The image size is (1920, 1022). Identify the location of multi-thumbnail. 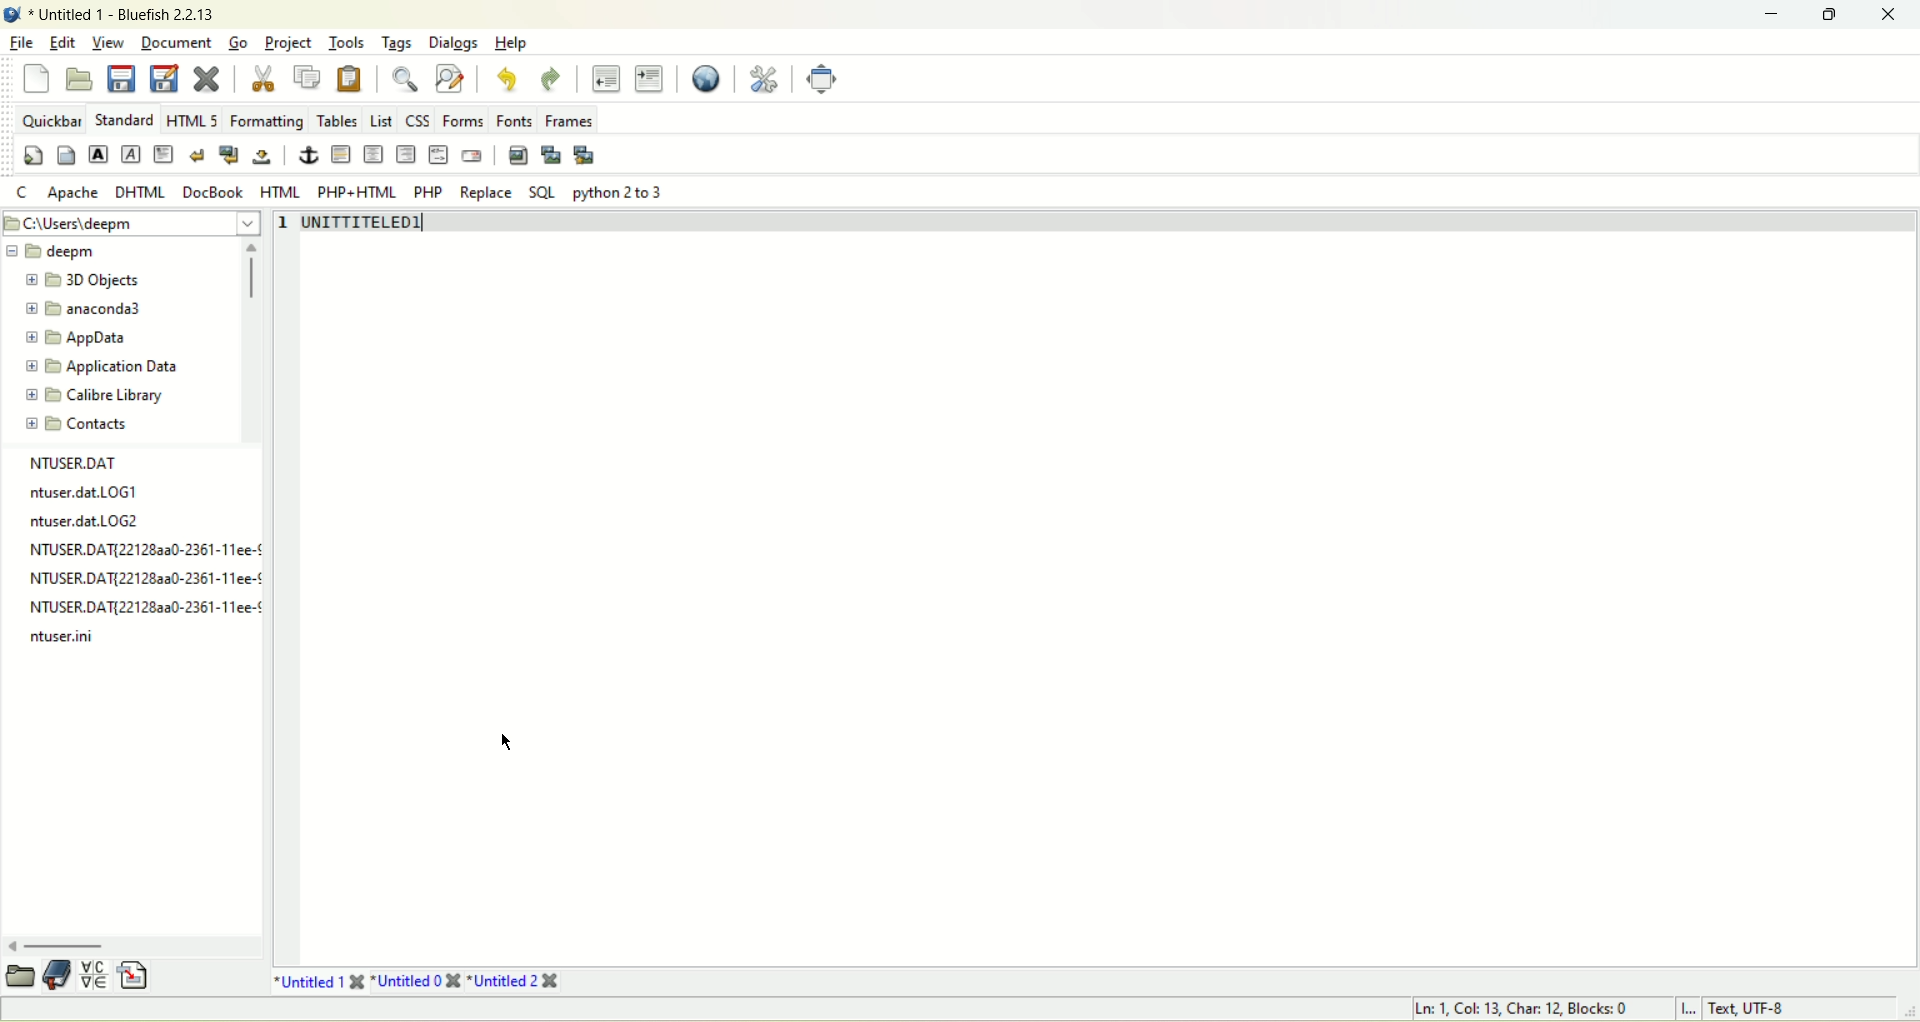
(586, 153).